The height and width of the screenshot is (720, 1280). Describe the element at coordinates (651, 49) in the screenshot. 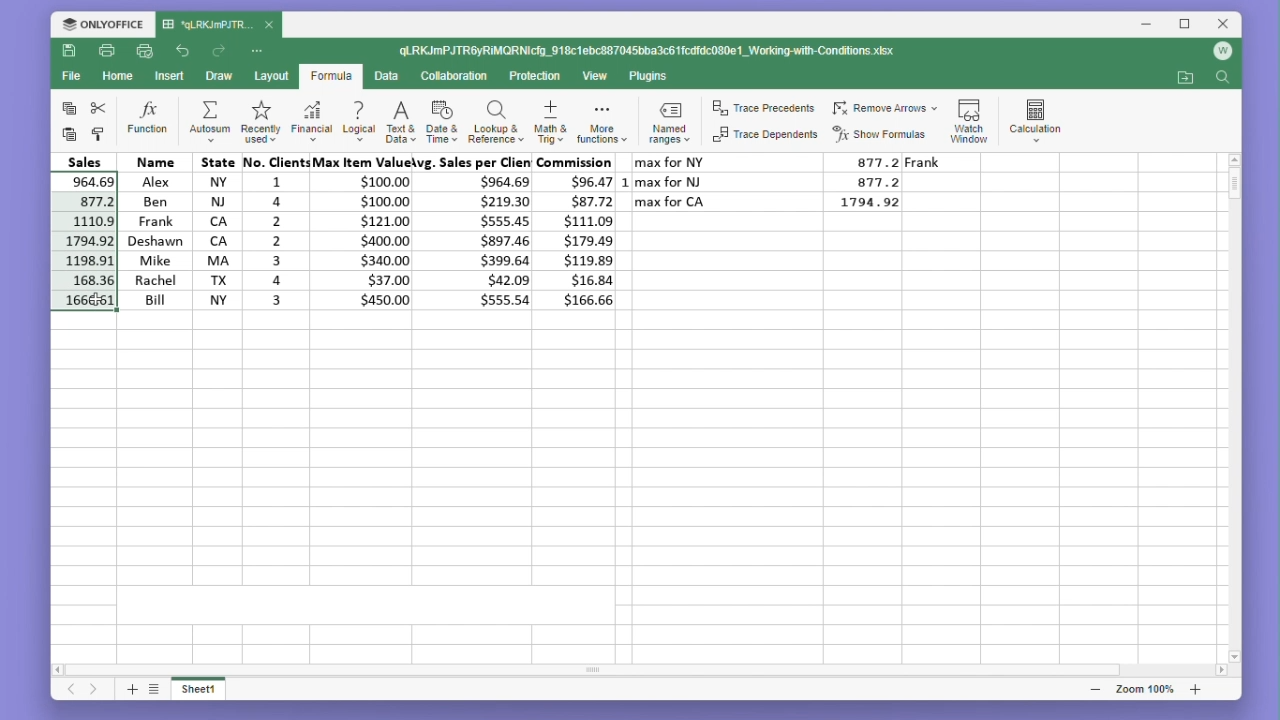

I see `qLRKJmPJTR6yRIMQRNIcfg_918c1ebc887045bba3c61fcdfdc080c1_Working-with-Conditions.xlsx` at that location.